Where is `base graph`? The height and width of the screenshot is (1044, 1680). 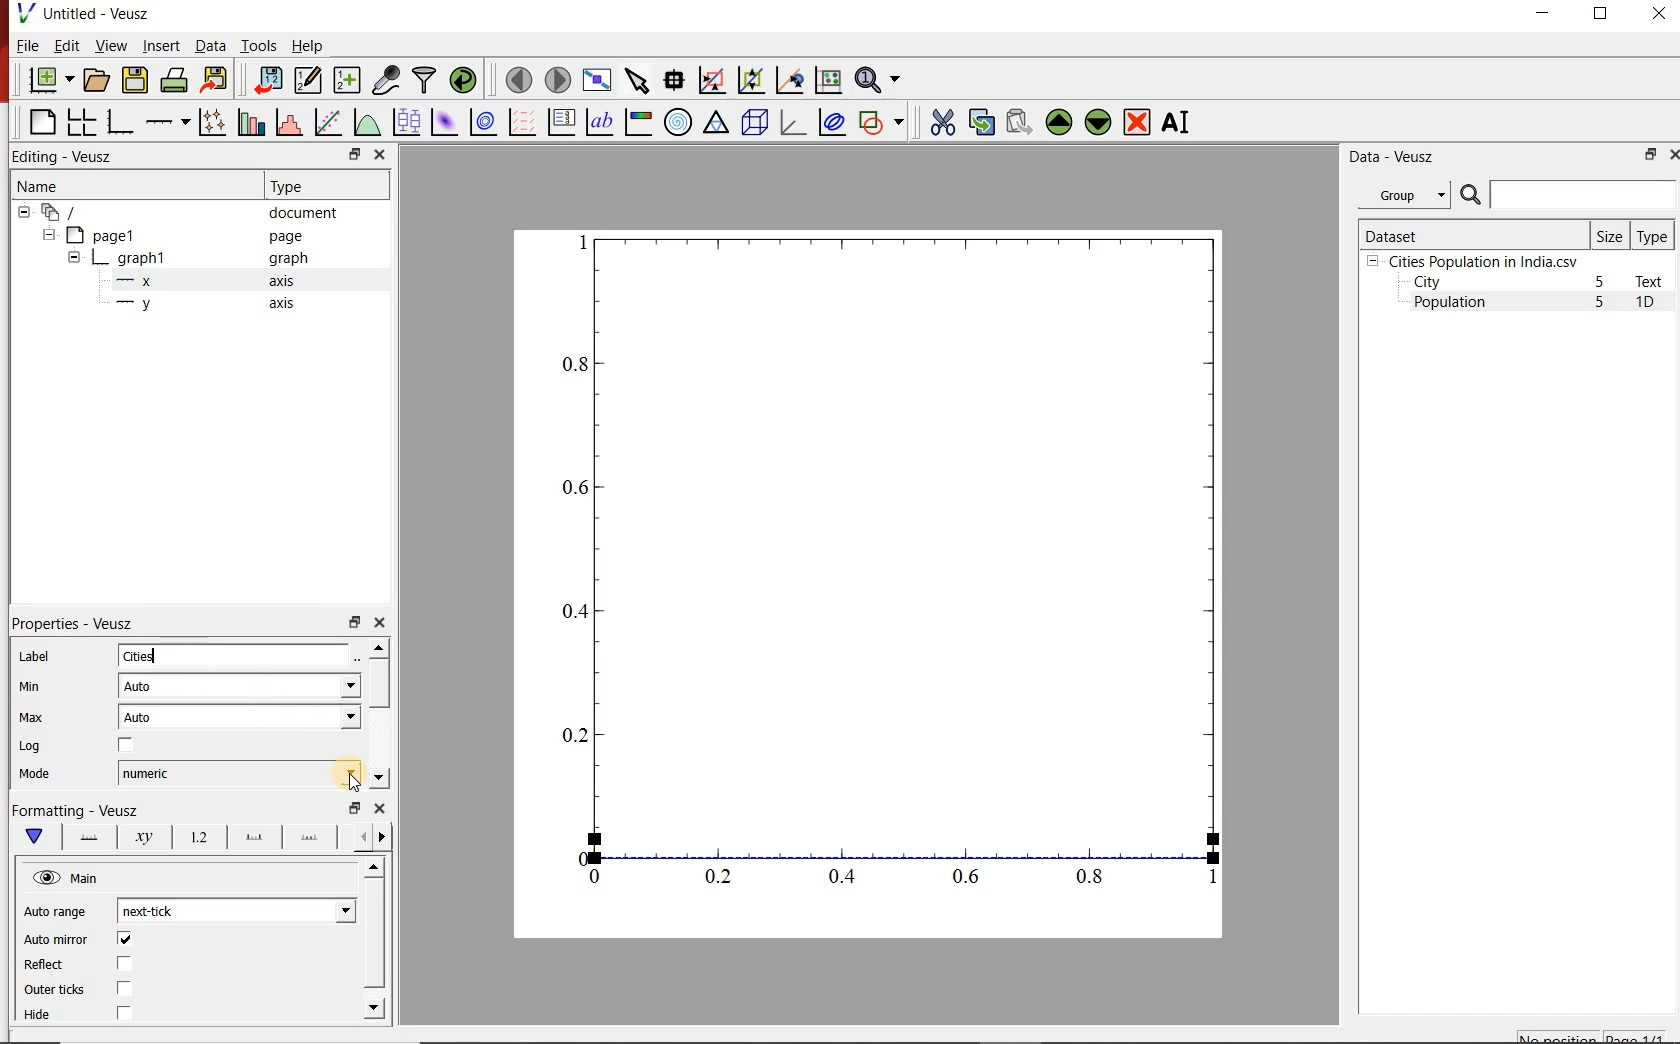
base graph is located at coordinates (118, 122).